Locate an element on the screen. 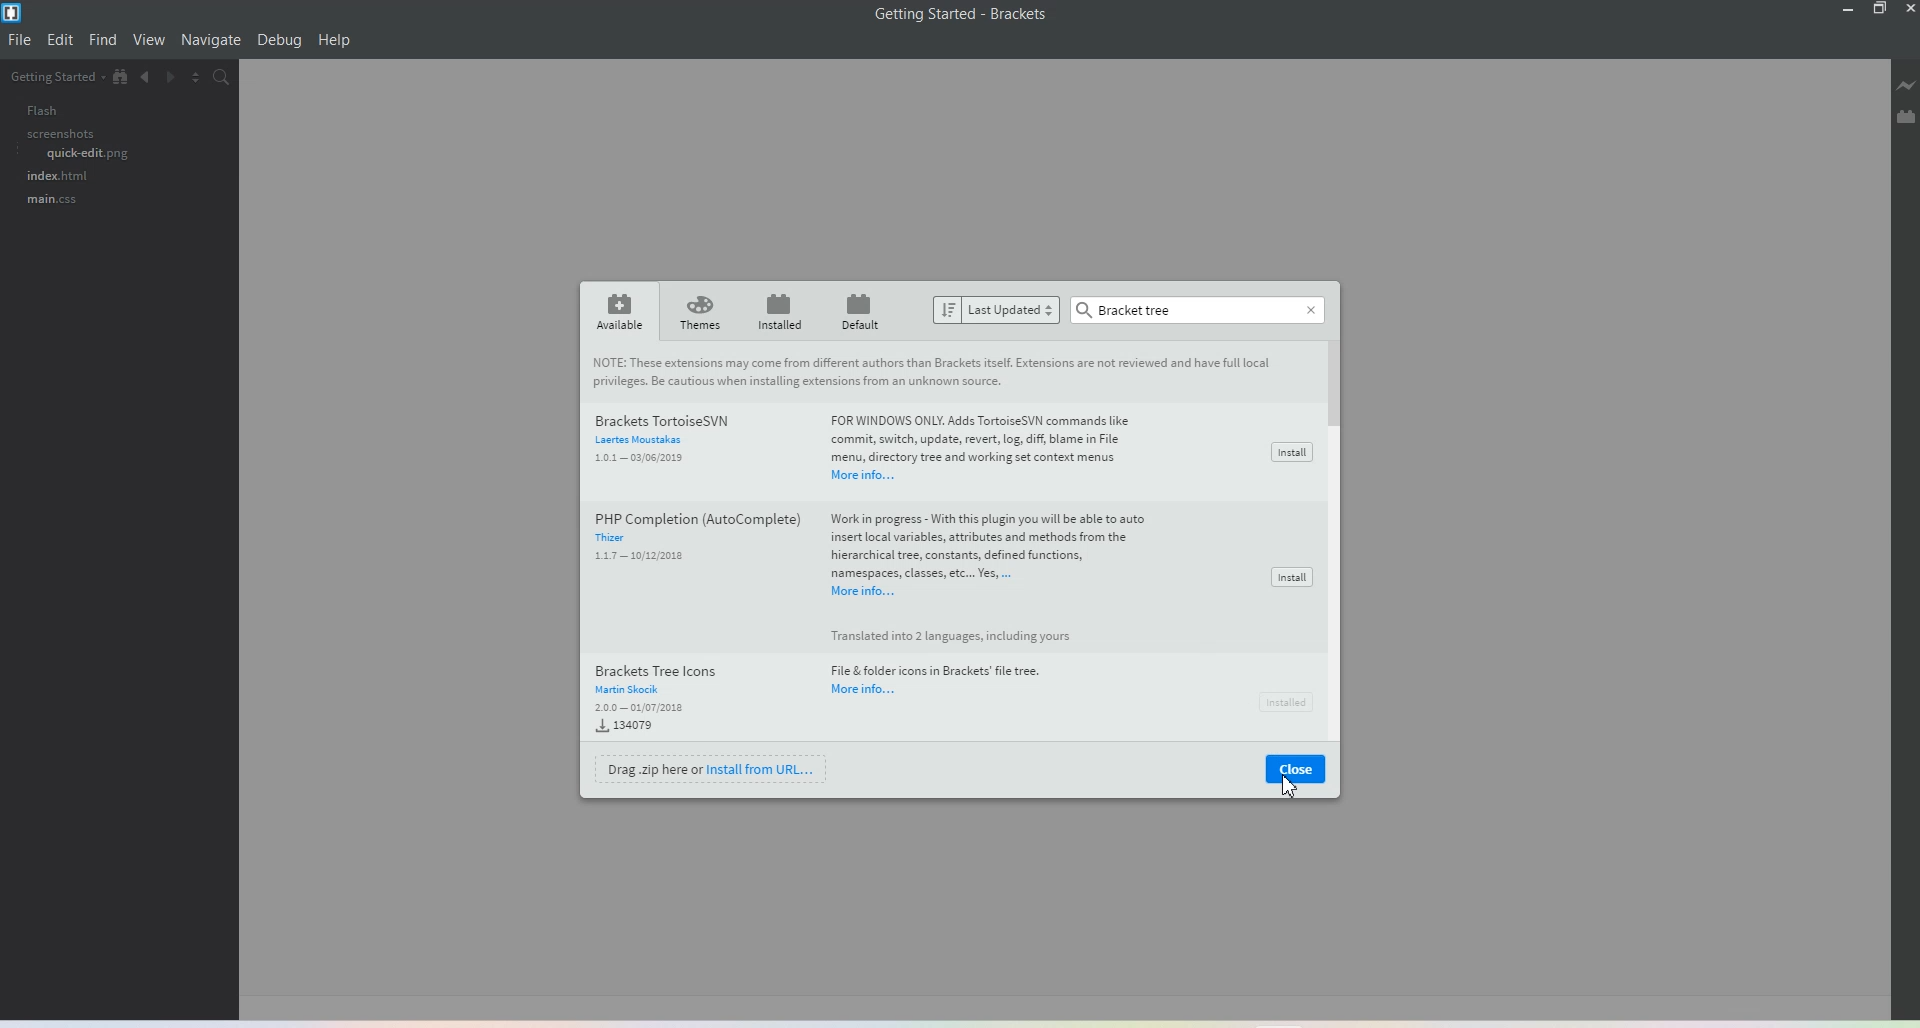  Live Preview is located at coordinates (1906, 88).